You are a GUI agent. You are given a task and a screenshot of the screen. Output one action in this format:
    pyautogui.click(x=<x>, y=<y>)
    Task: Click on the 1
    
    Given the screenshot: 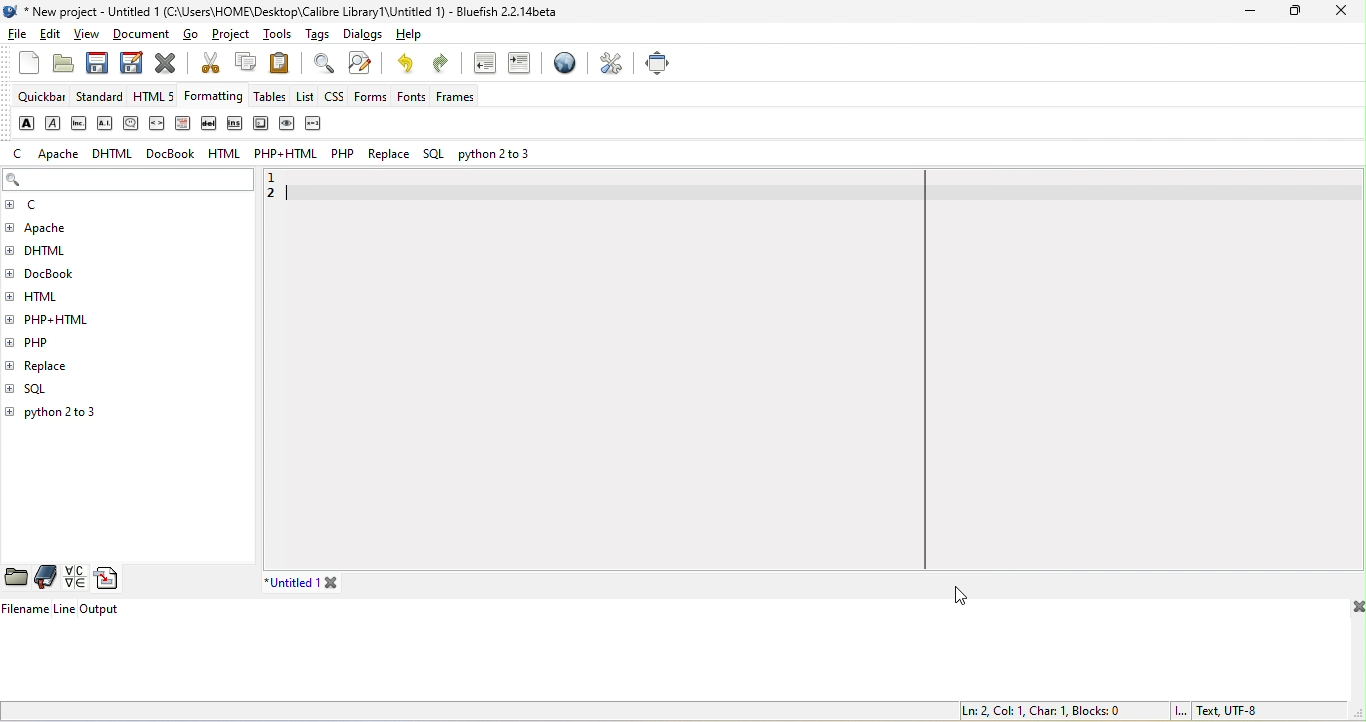 What is the action you would take?
    pyautogui.click(x=281, y=176)
    